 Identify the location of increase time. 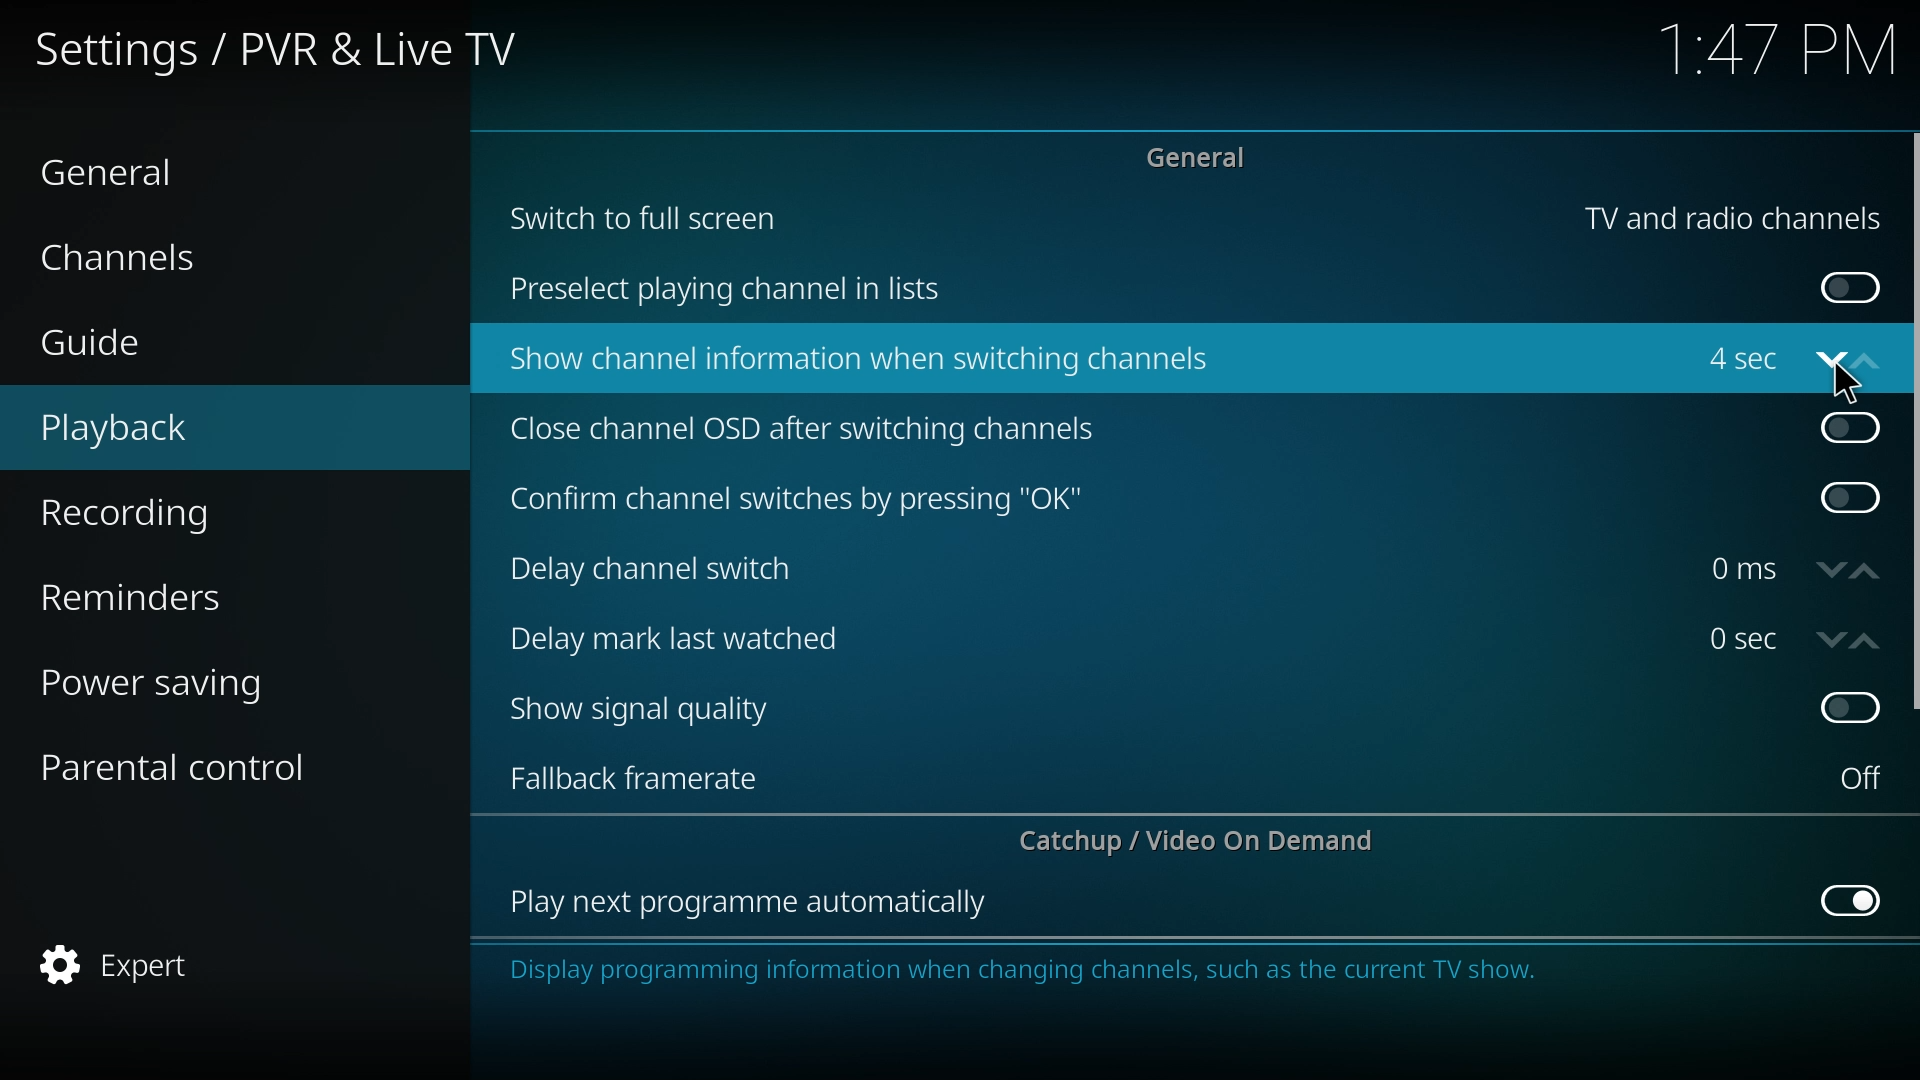
(1866, 642).